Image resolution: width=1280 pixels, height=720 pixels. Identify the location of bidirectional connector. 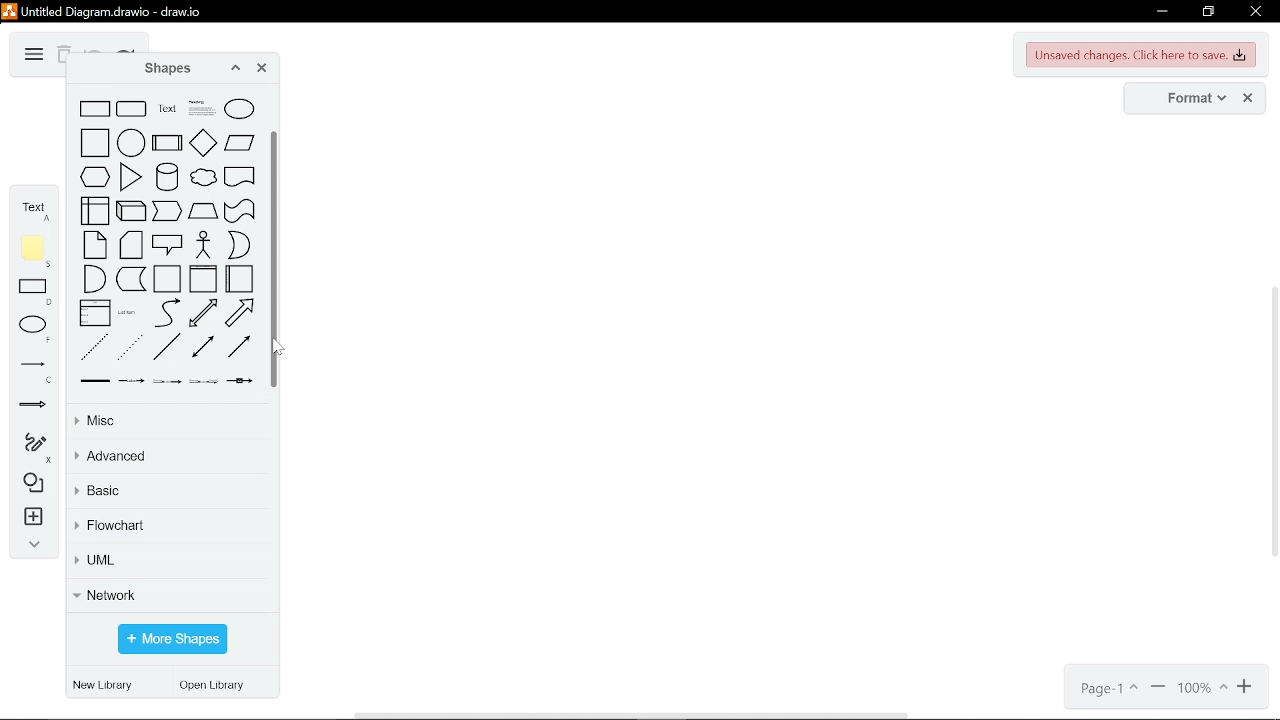
(203, 346).